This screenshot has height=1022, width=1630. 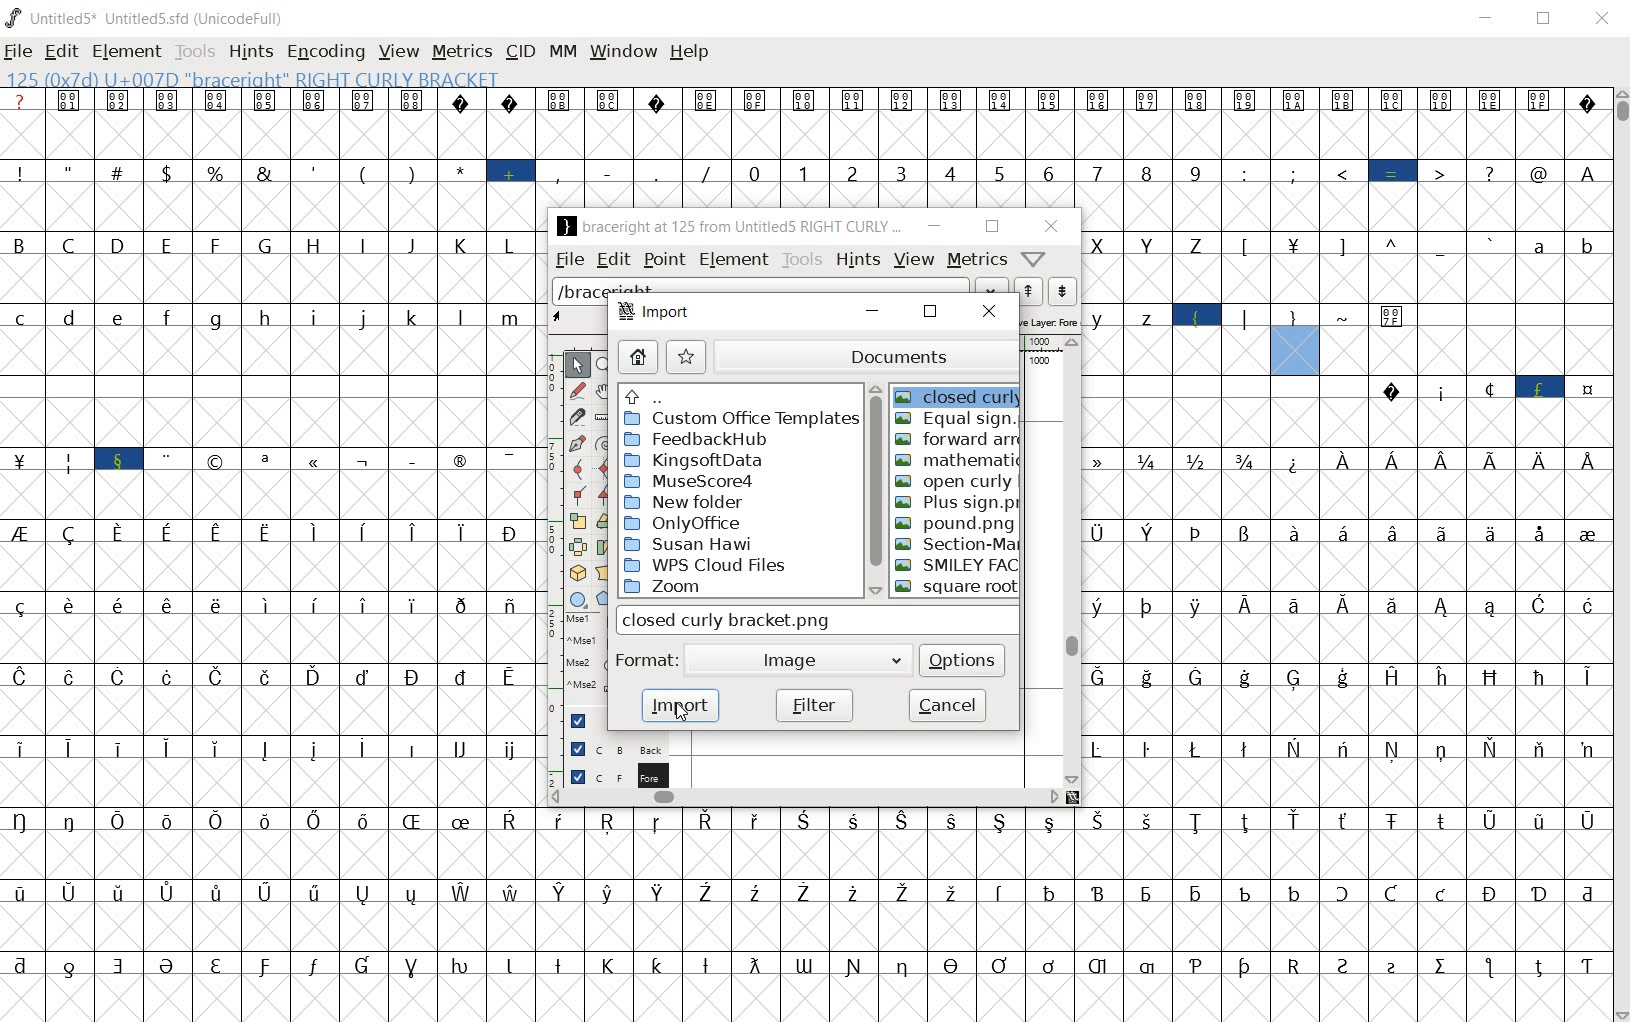 I want to click on Help/Window, so click(x=1035, y=260).